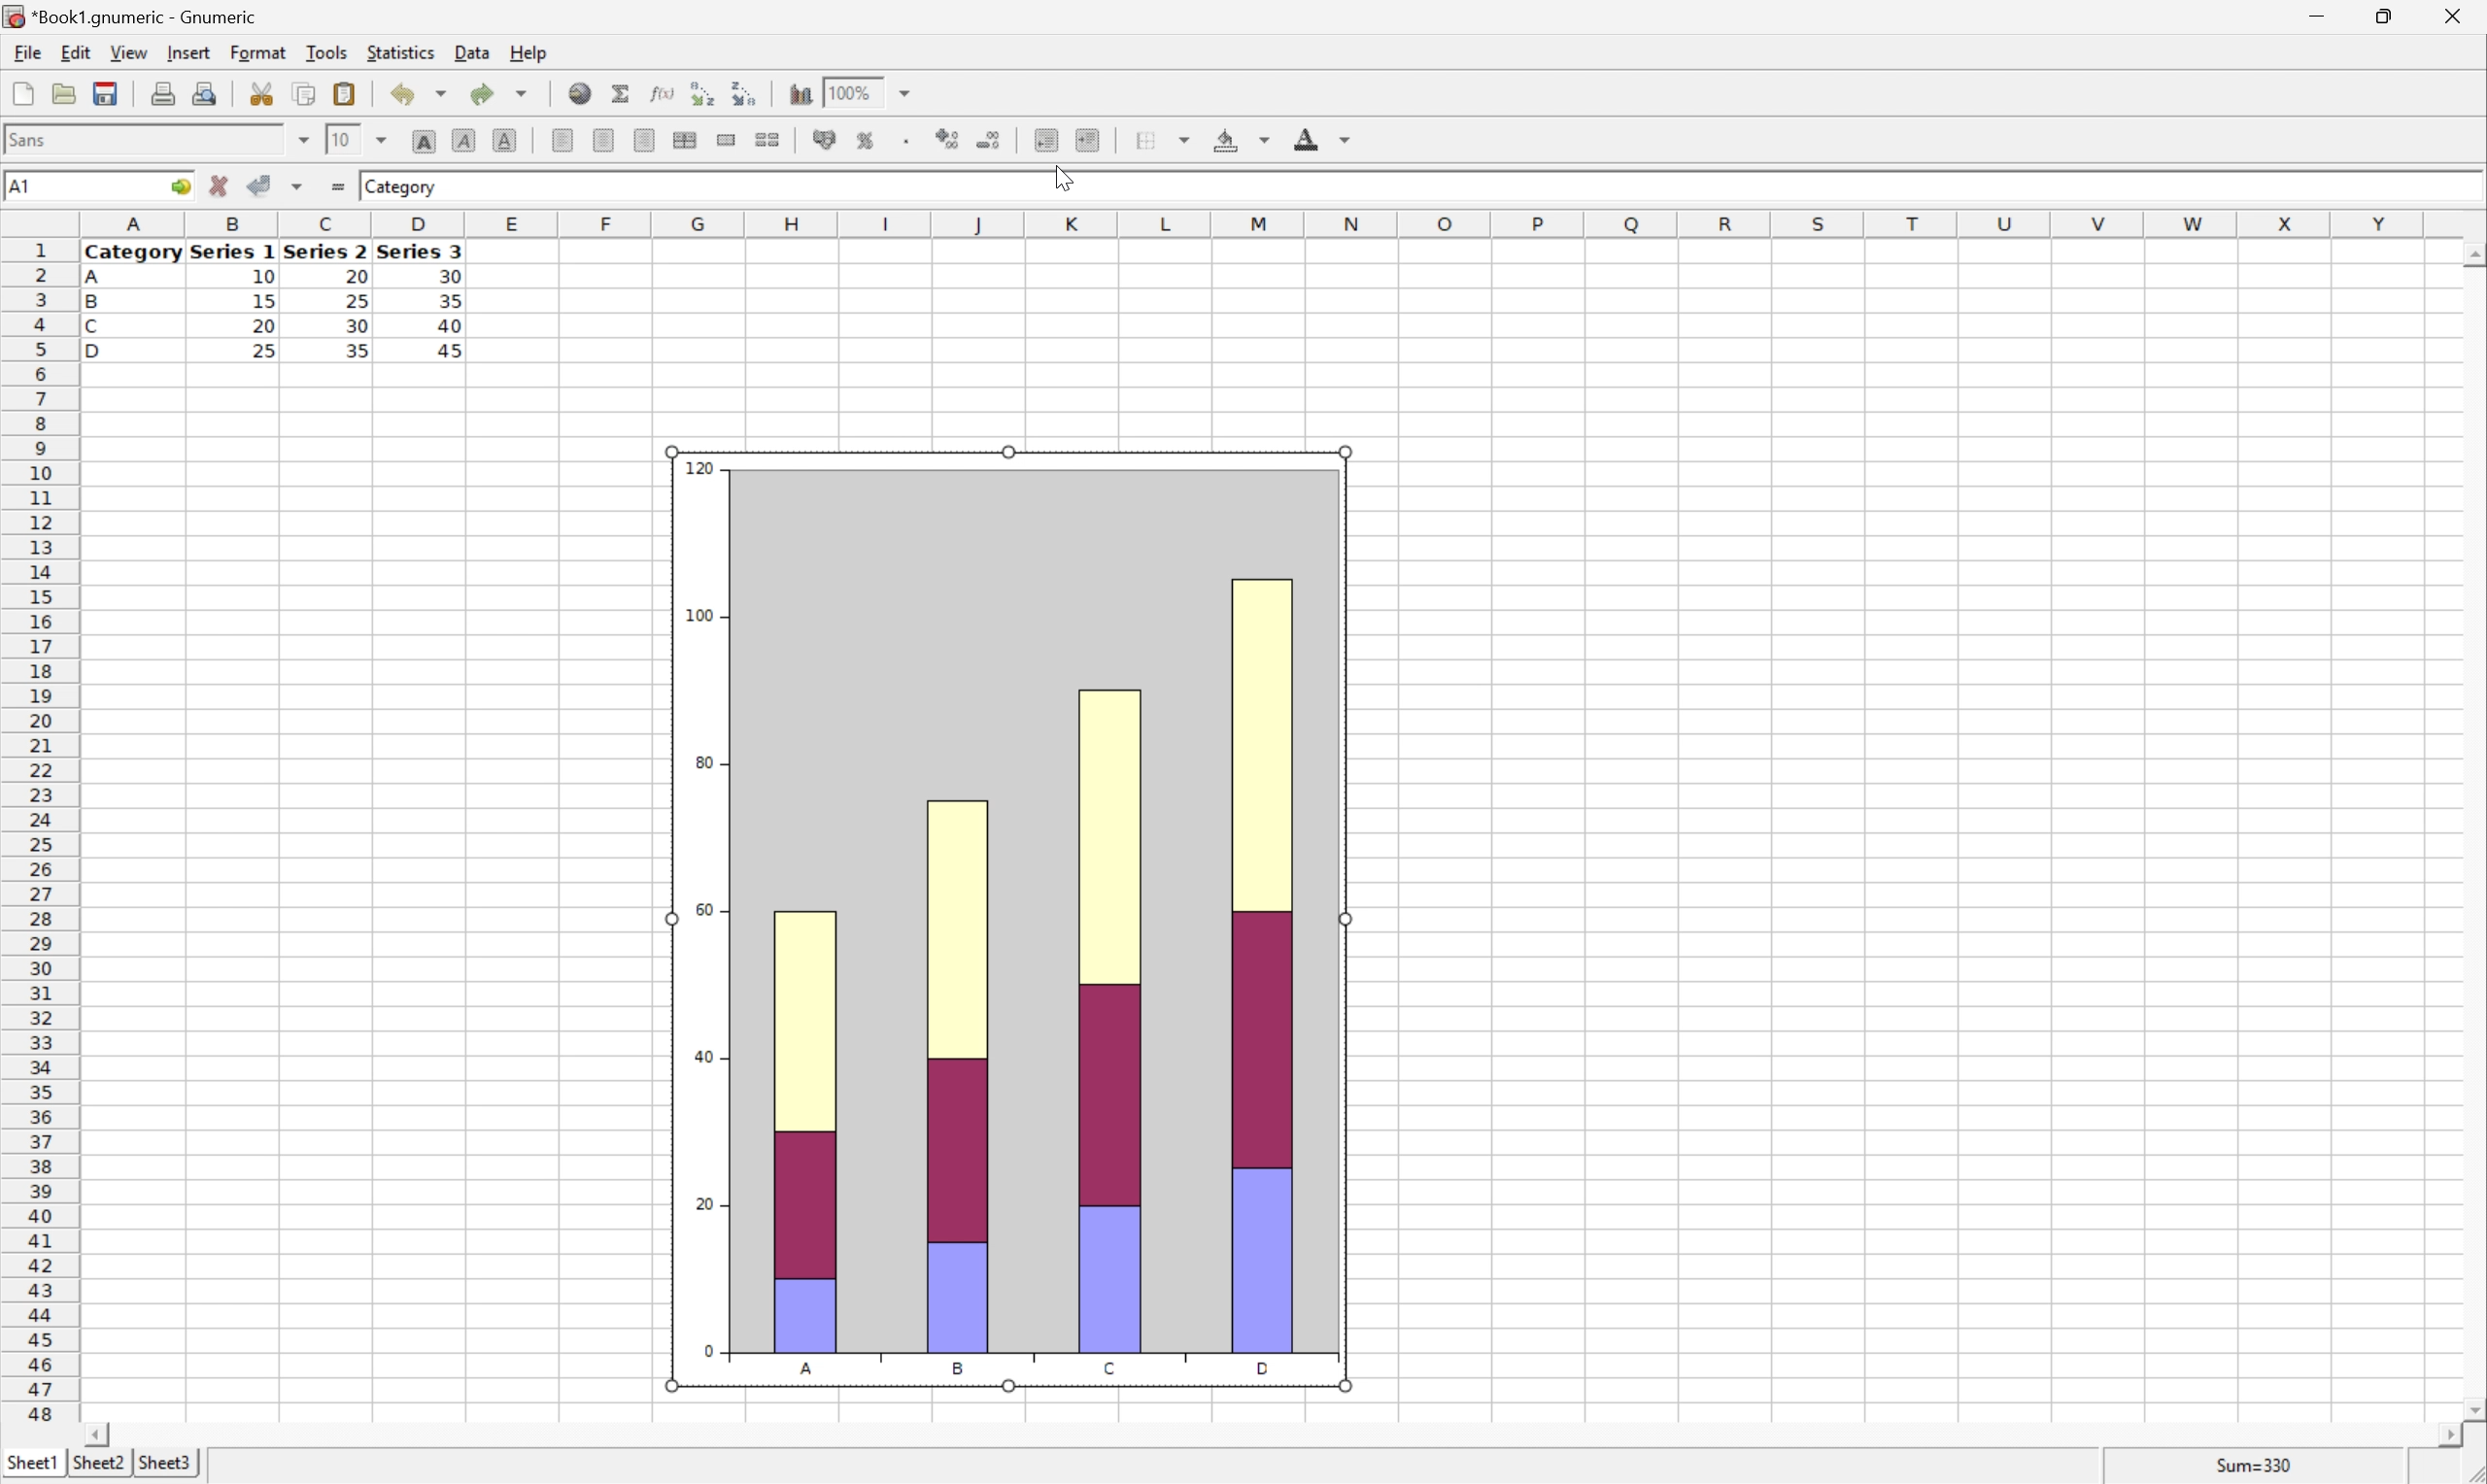  I want to click on B, so click(92, 303).